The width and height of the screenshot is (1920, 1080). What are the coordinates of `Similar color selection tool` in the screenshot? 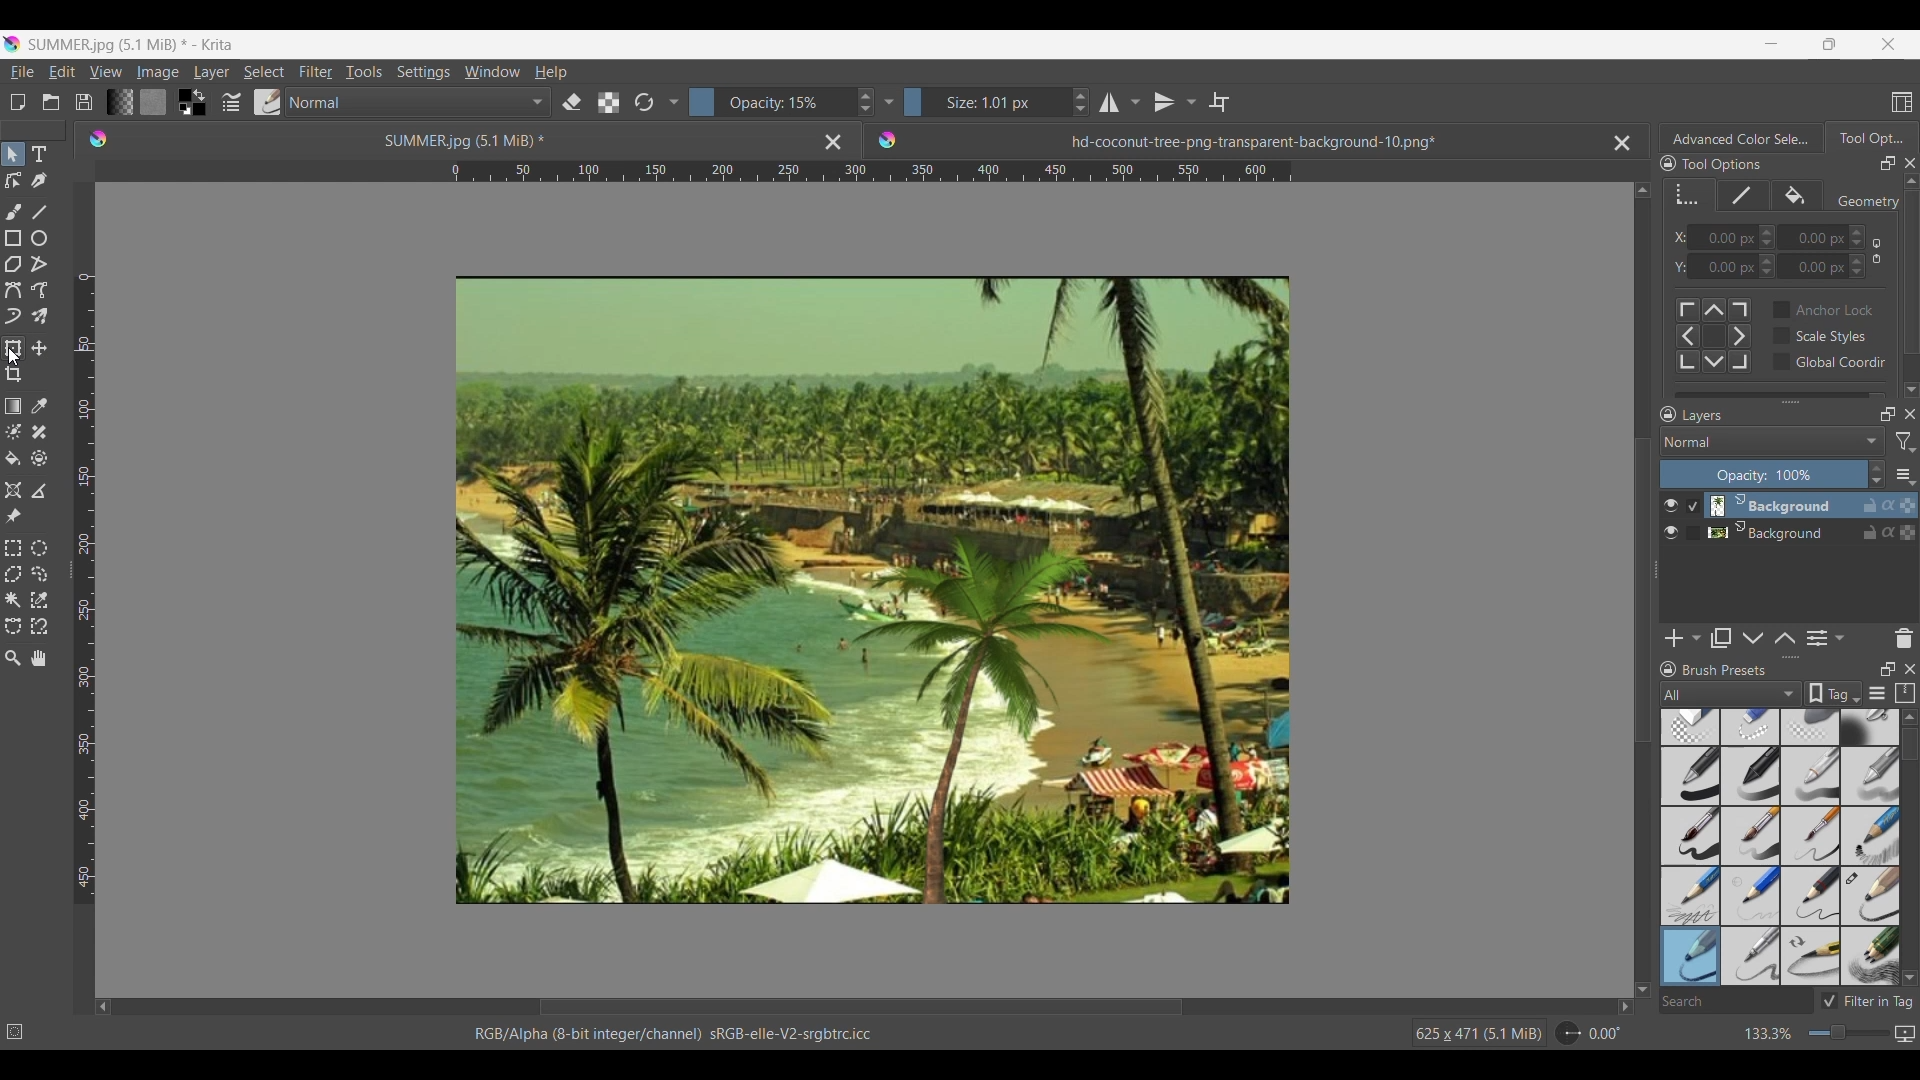 It's located at (39, 599).